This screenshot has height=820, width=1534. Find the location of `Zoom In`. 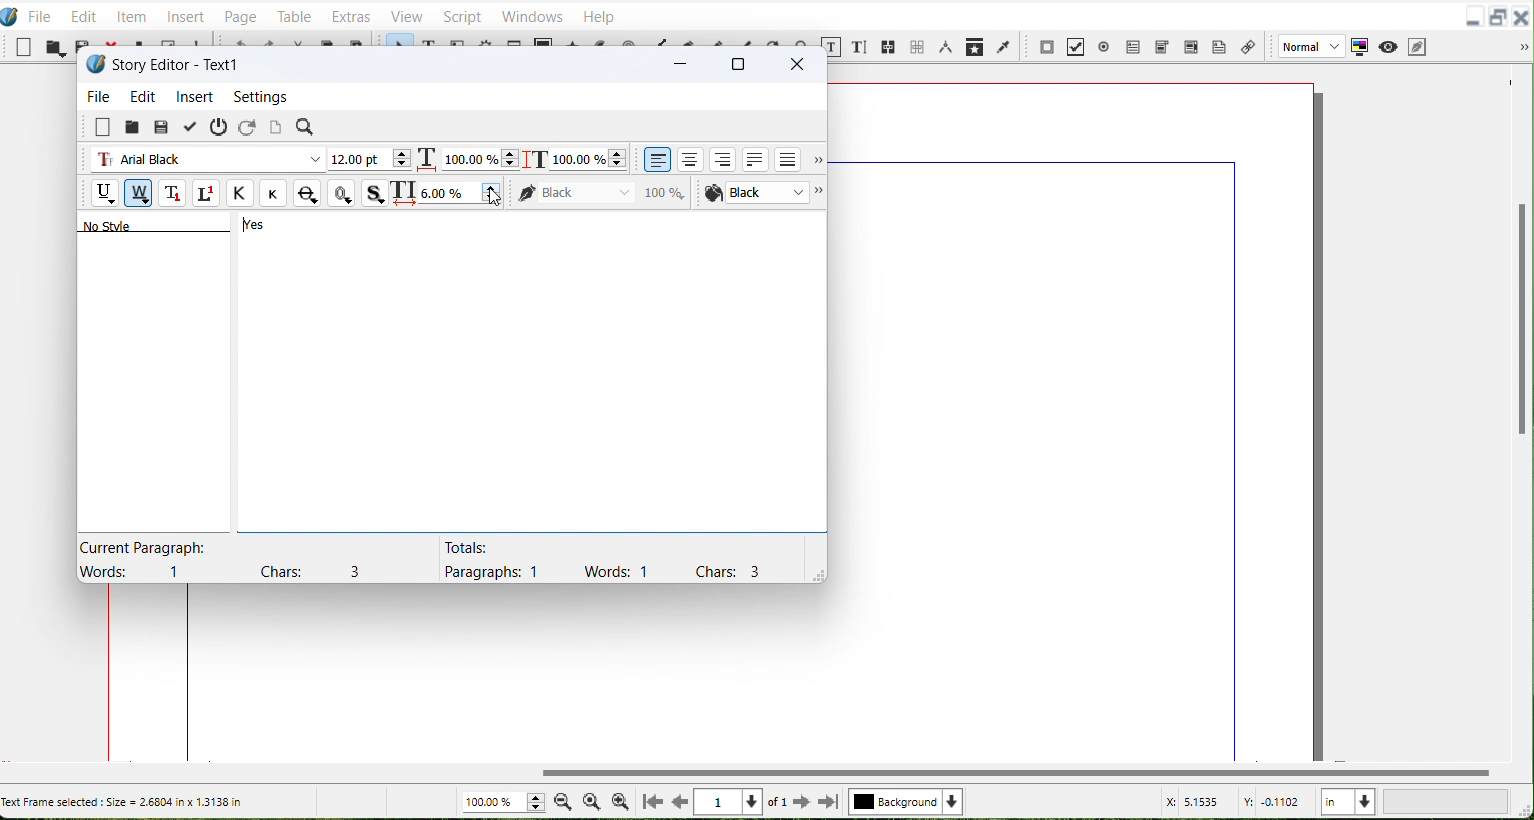

Zoom In is located at coordinates (620, 801).